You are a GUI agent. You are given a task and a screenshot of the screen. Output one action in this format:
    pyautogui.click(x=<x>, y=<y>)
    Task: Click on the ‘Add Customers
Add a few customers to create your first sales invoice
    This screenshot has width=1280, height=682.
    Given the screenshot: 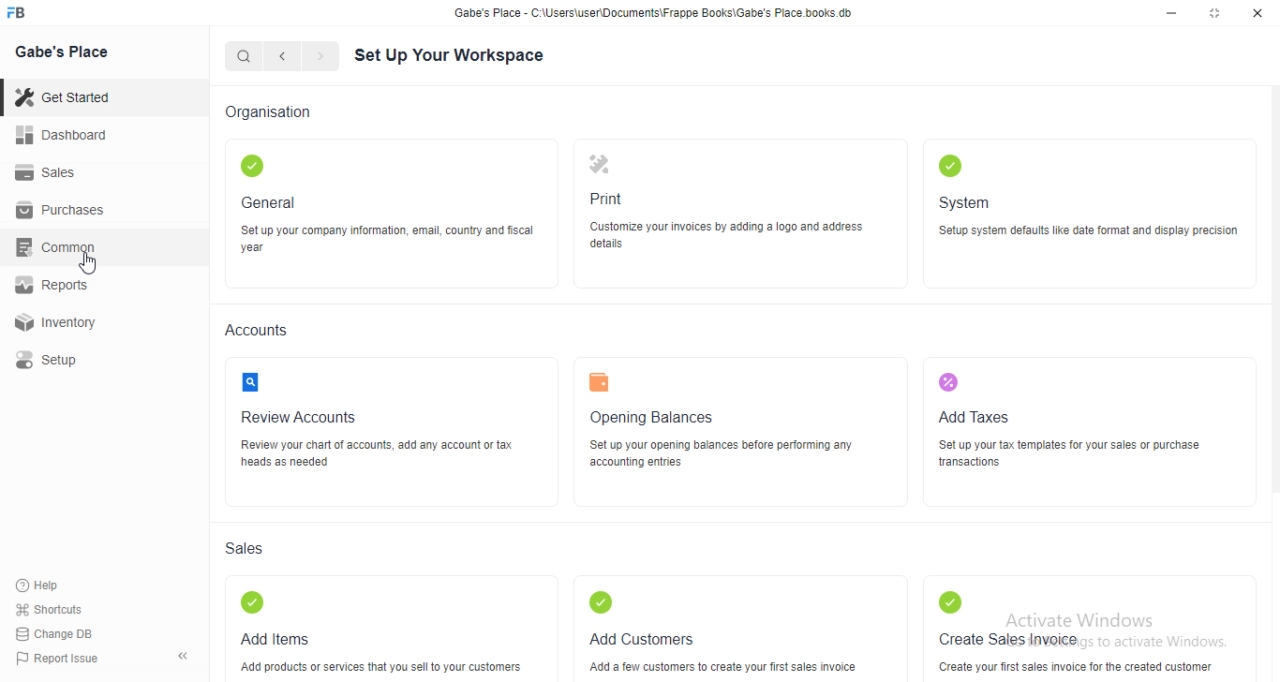 What is the action you would take?
    pyautogui.click(x=719, y=629)
    